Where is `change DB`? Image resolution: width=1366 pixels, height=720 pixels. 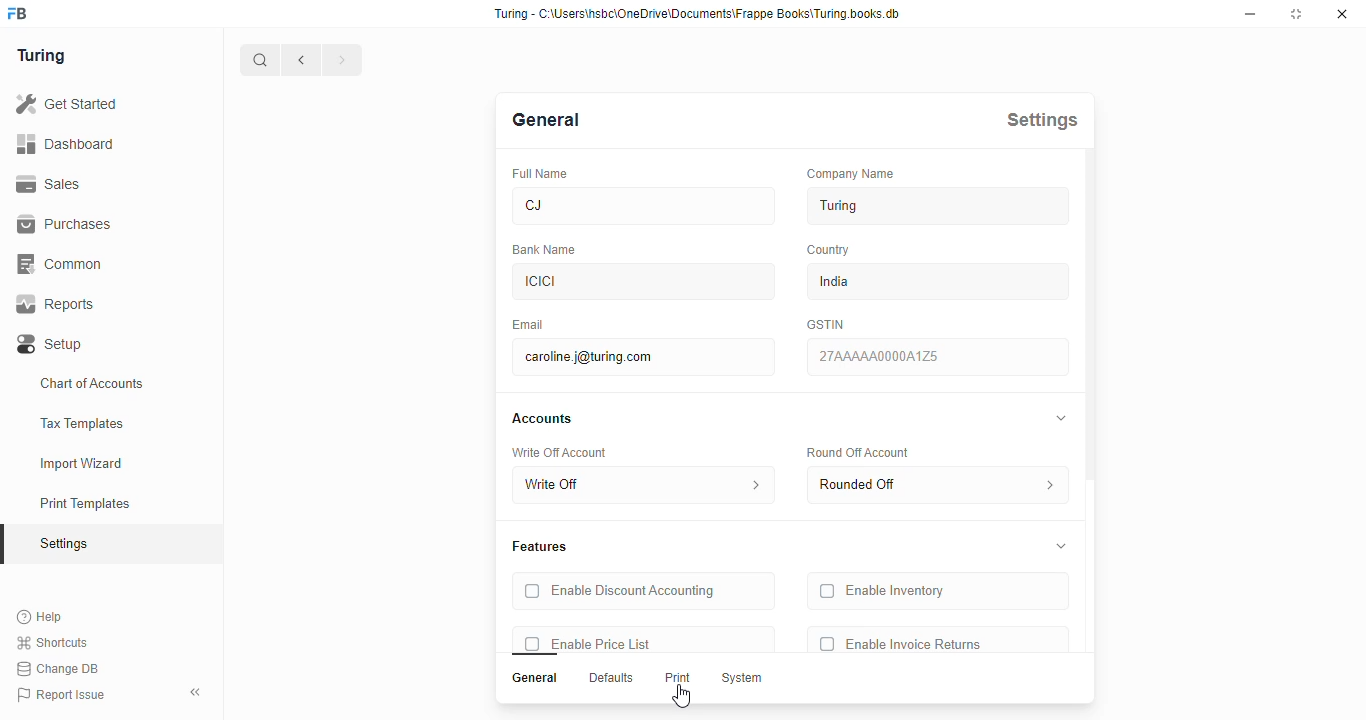
change DB is located at coordinates (57, 669).